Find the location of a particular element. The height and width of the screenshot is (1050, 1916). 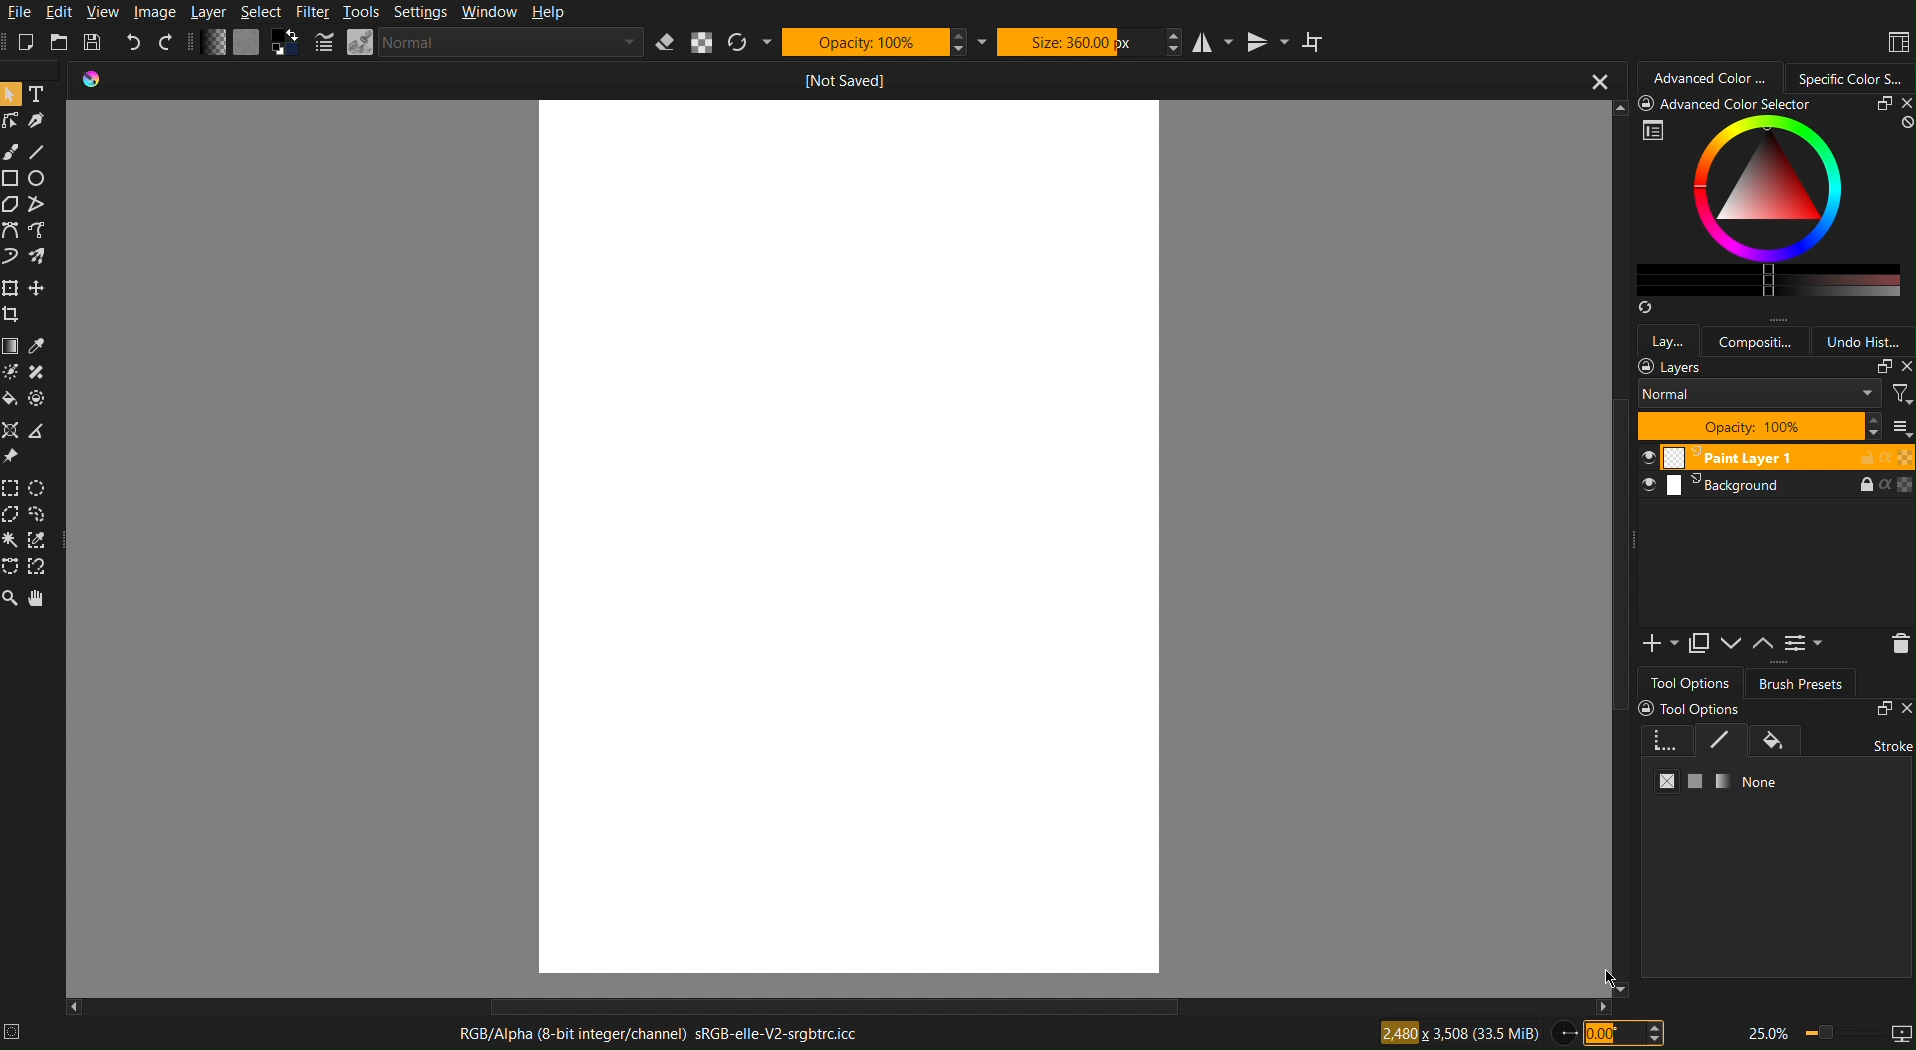

View is located at coordinates (104, 12).